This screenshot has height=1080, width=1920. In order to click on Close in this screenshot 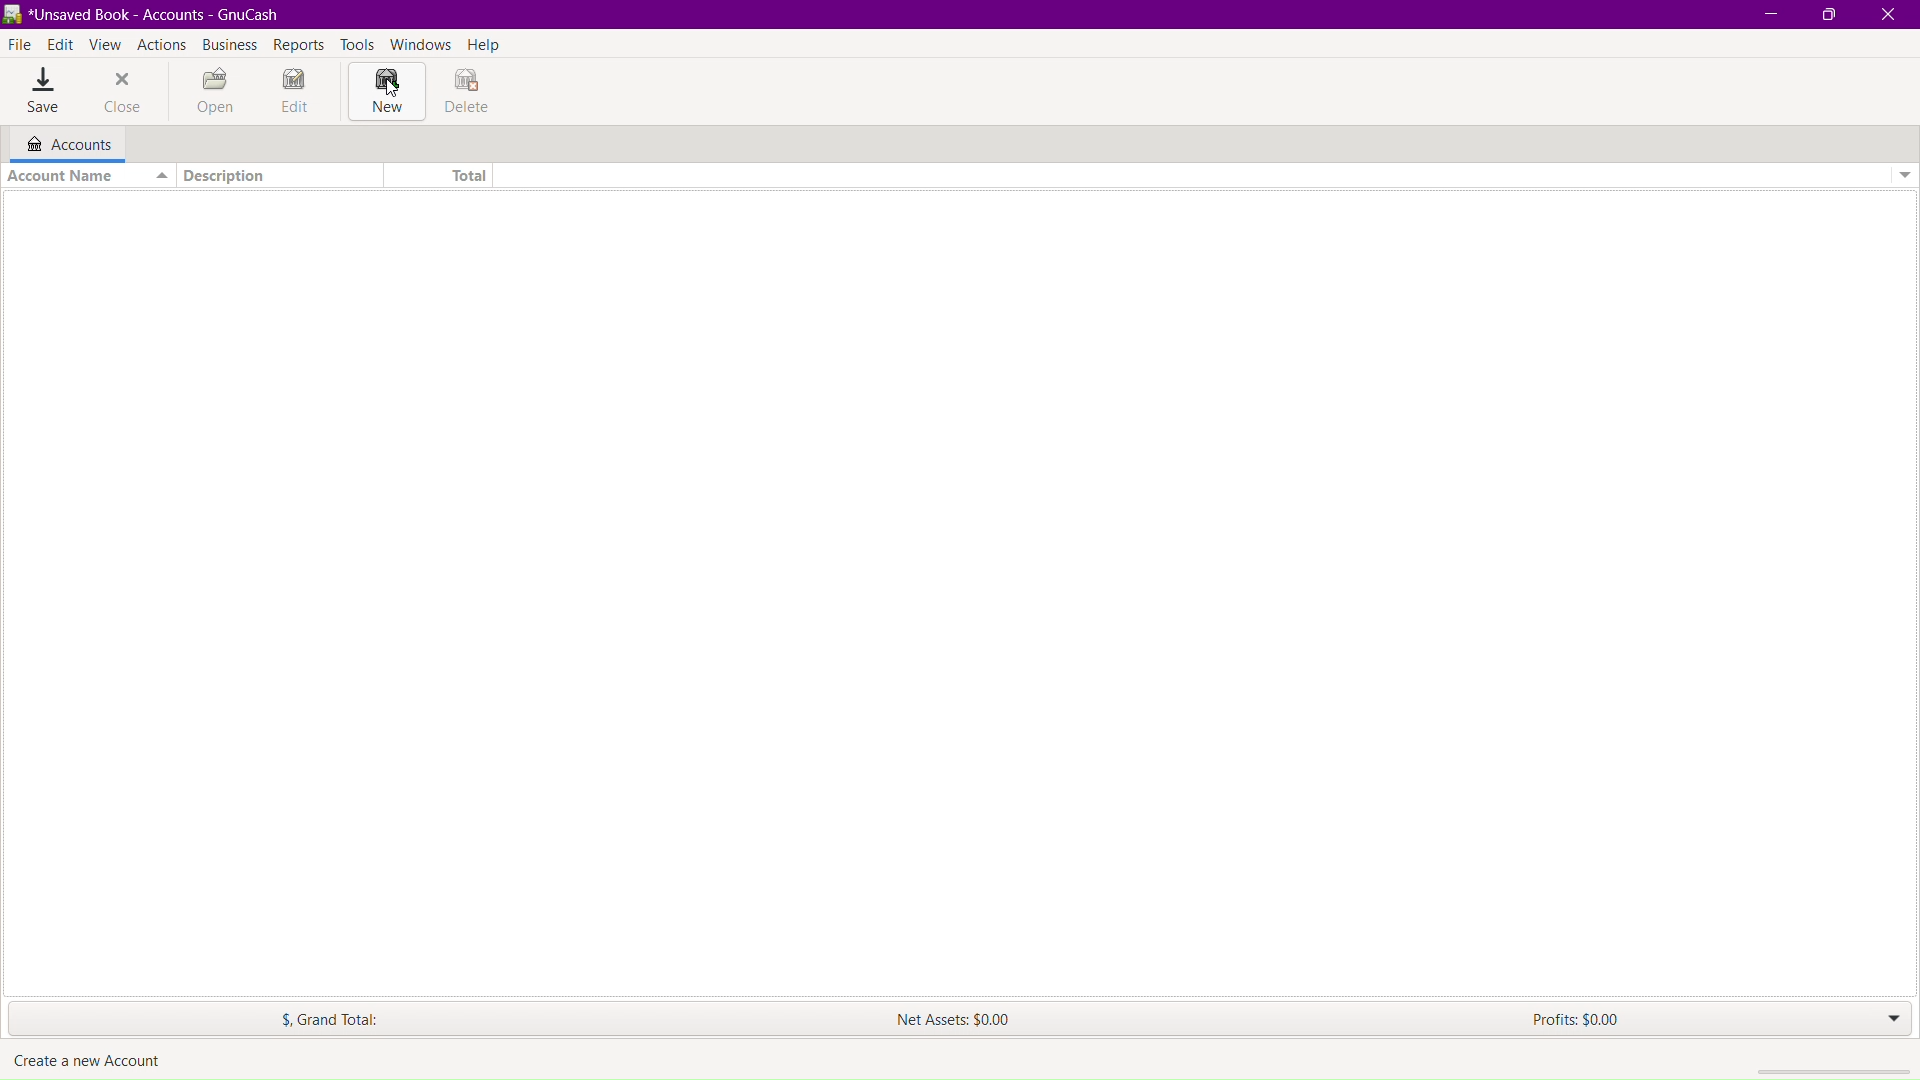, I will do `click(1889, 15)`.